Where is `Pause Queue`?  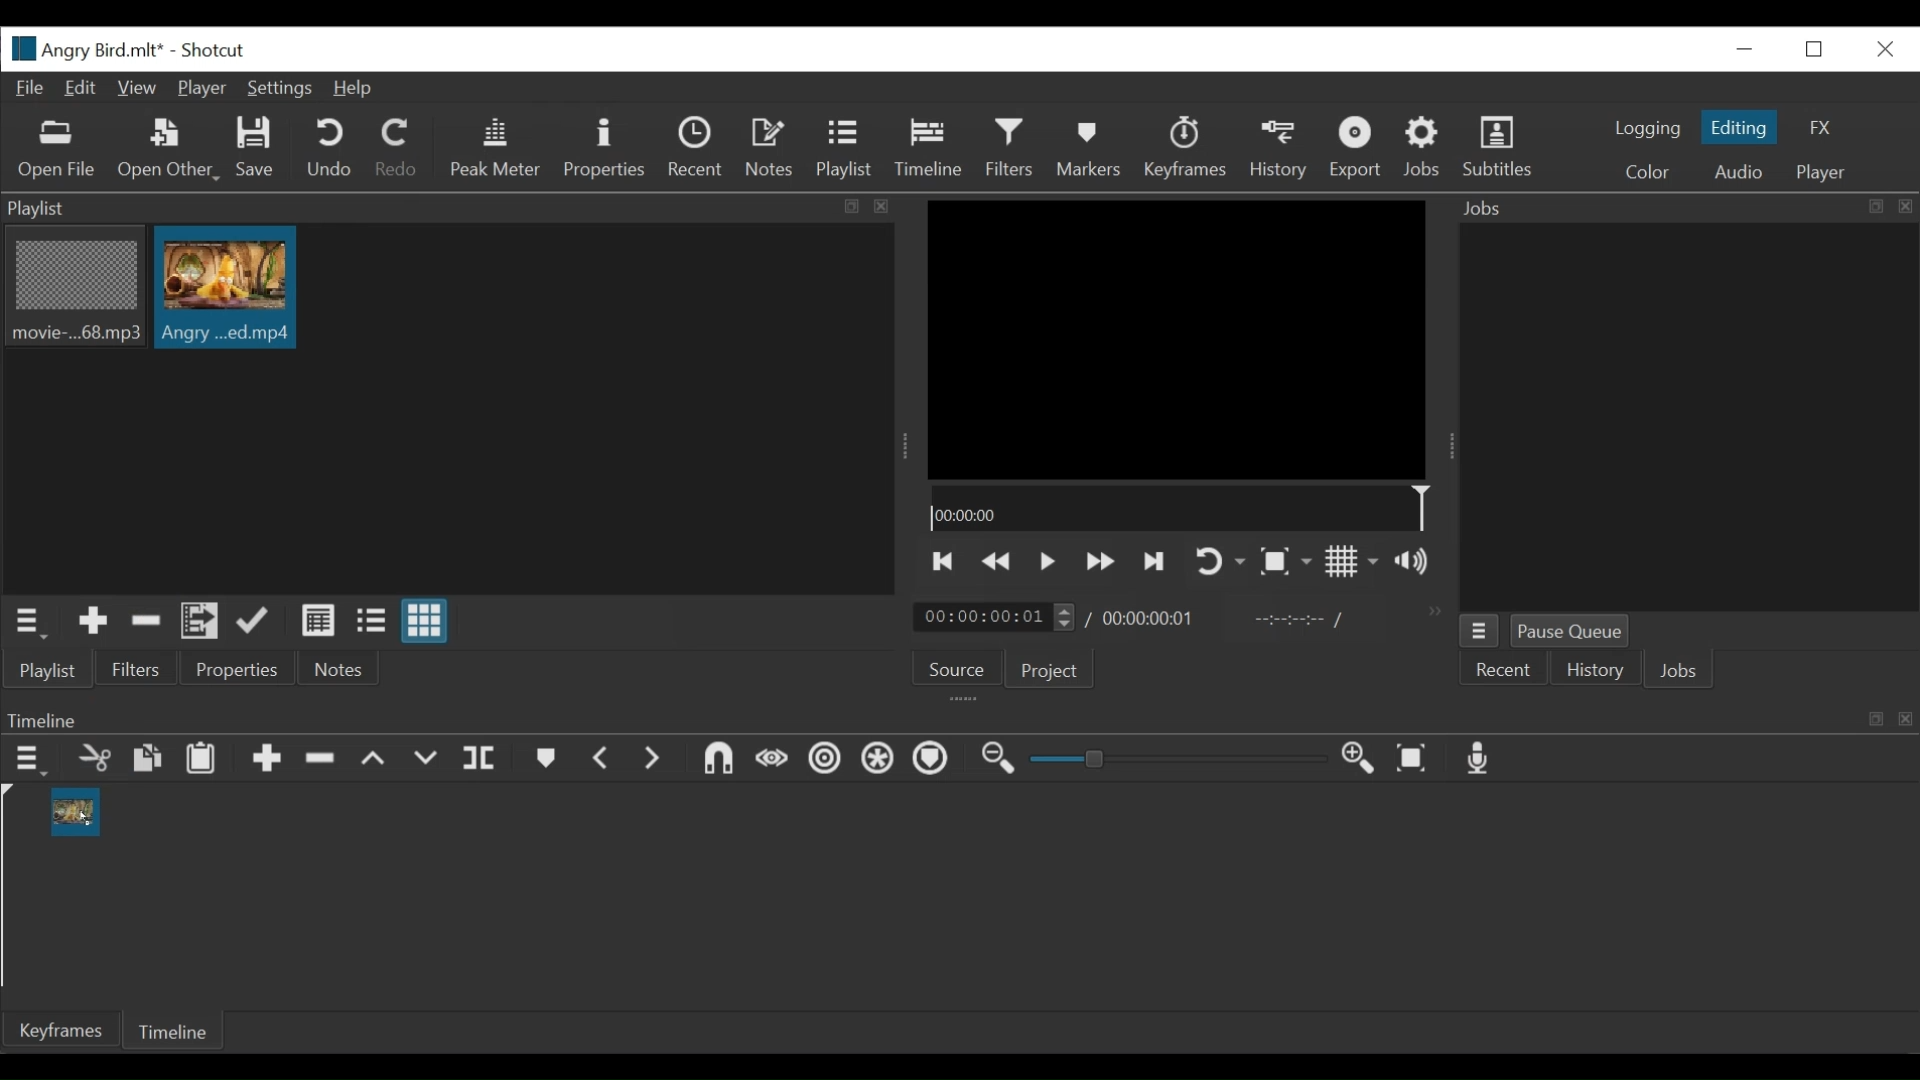 Pause Queue is located at coordinates (1570, 629).